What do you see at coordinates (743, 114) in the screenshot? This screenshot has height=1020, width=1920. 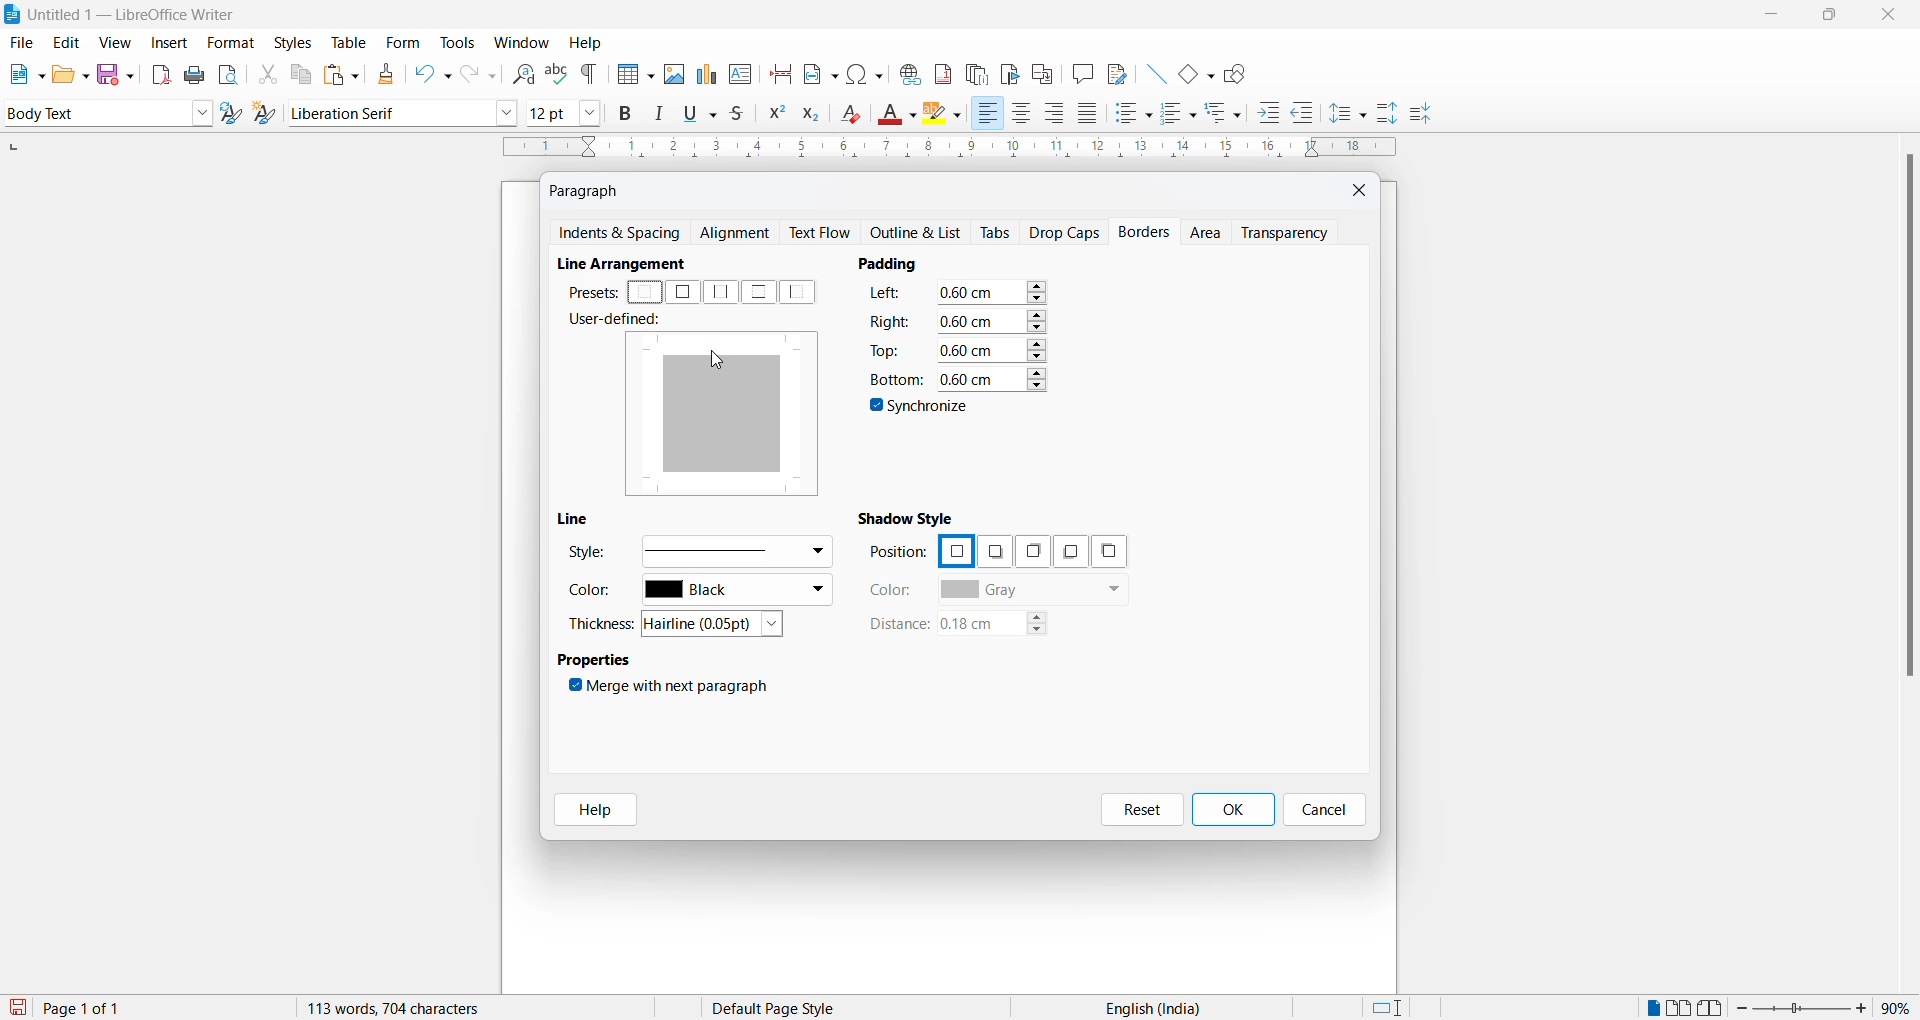 I see `strike through` at bounding box center [743, 114].